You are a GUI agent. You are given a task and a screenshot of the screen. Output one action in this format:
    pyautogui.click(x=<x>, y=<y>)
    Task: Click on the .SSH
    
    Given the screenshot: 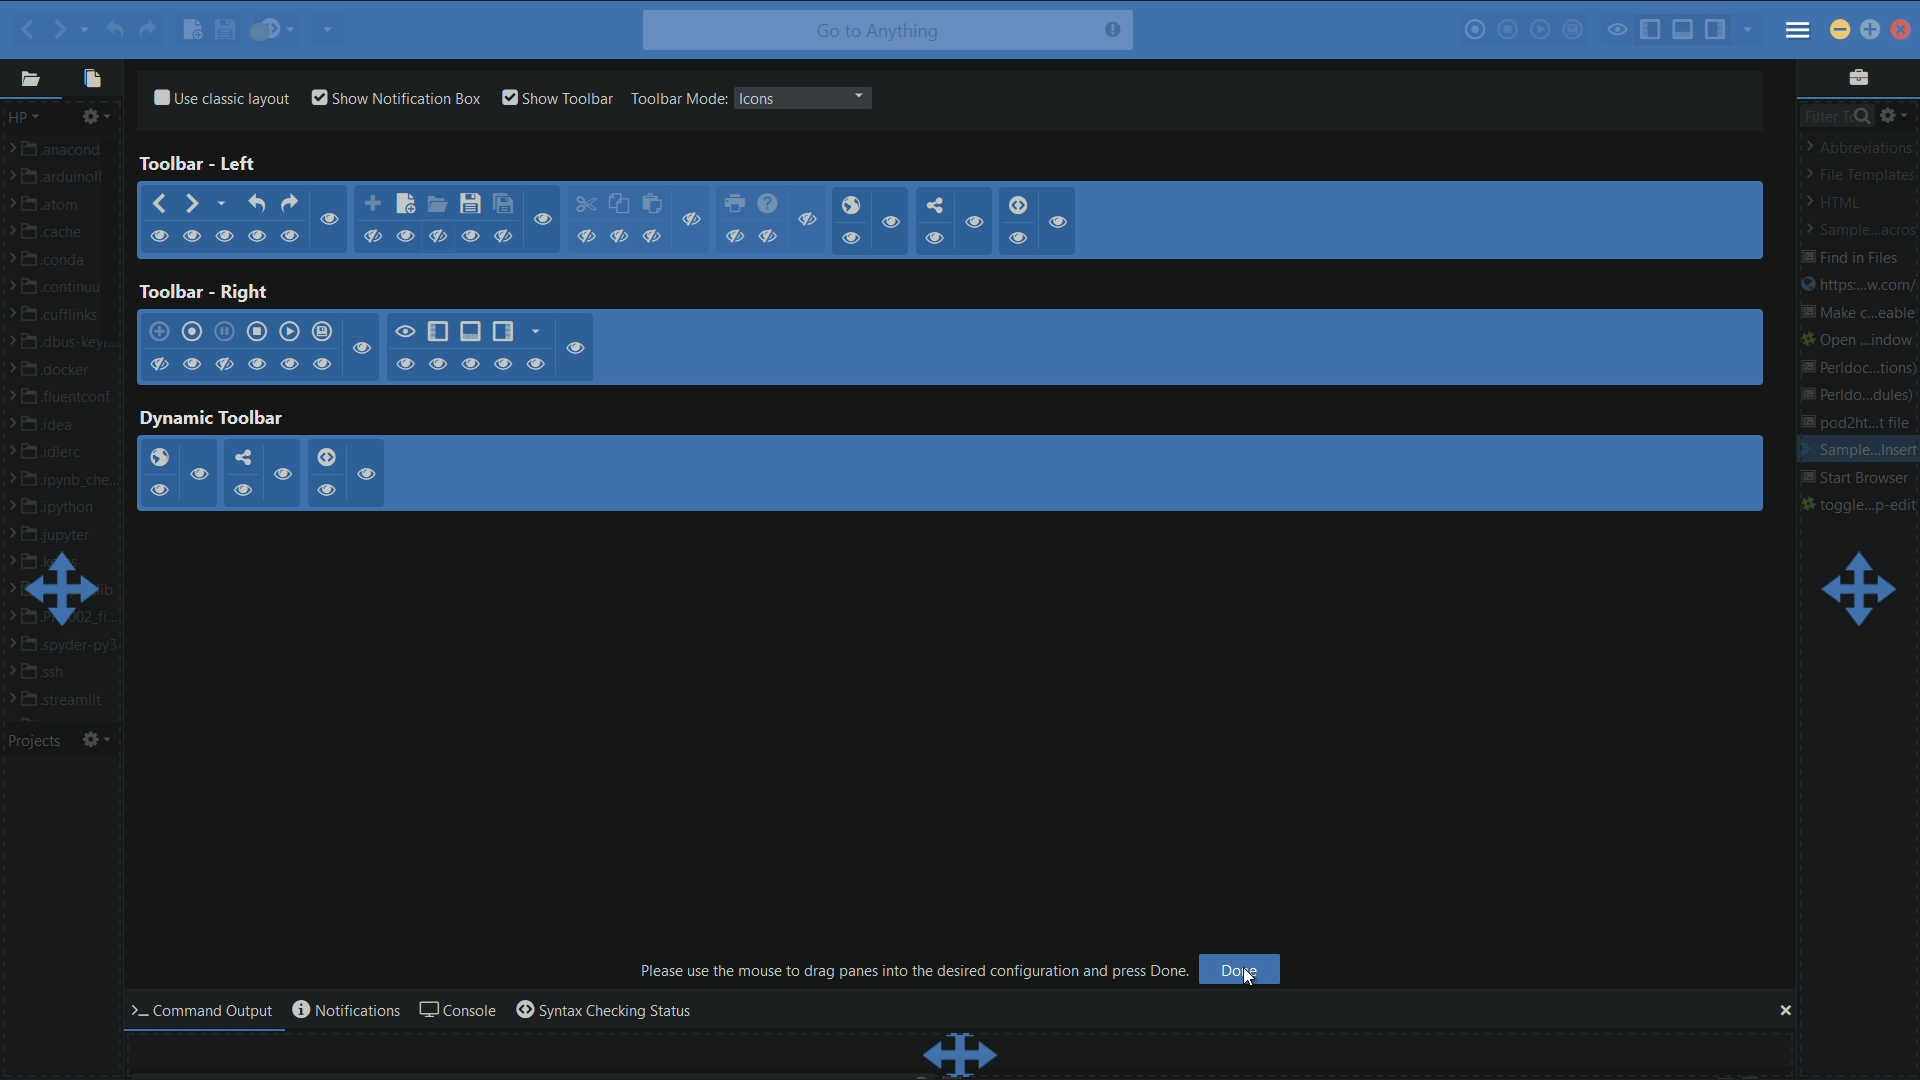 What is the action you would take?
    pyautogui.click(x=57, y=673)
    